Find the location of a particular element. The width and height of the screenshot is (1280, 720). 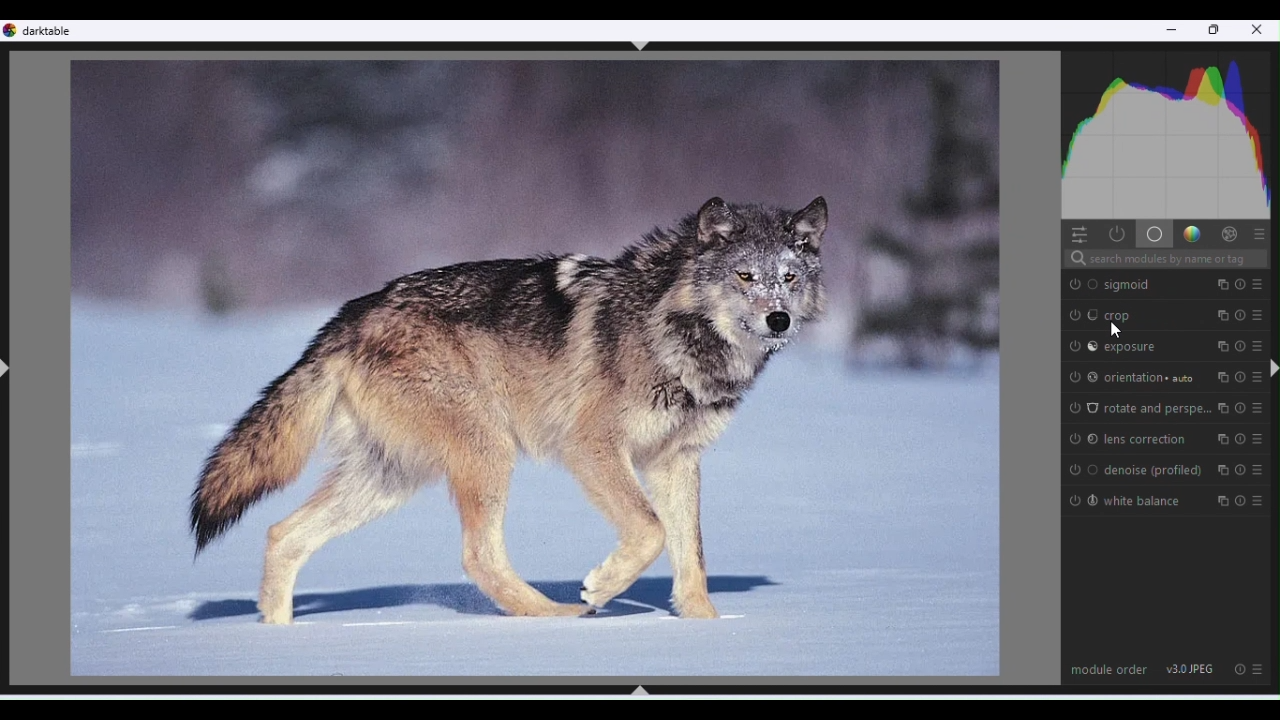

Preset  is located at coordinates (1260, 233).